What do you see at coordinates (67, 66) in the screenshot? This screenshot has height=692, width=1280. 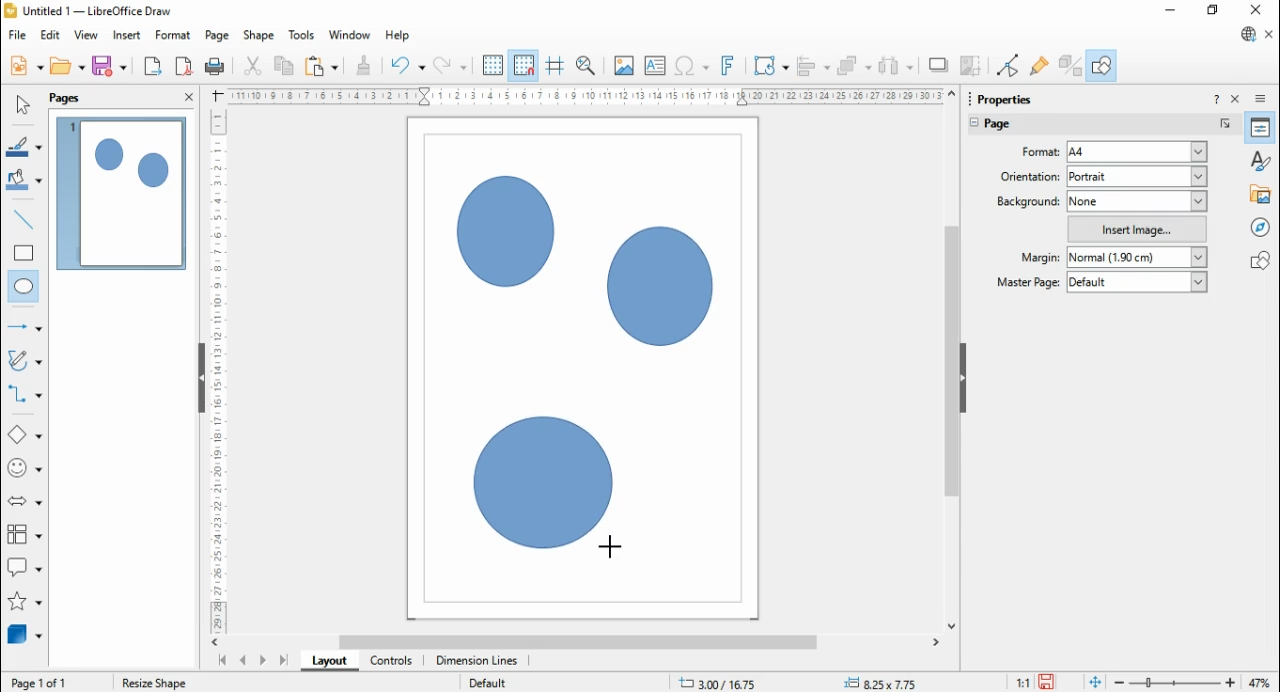 I see `open` at bounding box center [67, 66].